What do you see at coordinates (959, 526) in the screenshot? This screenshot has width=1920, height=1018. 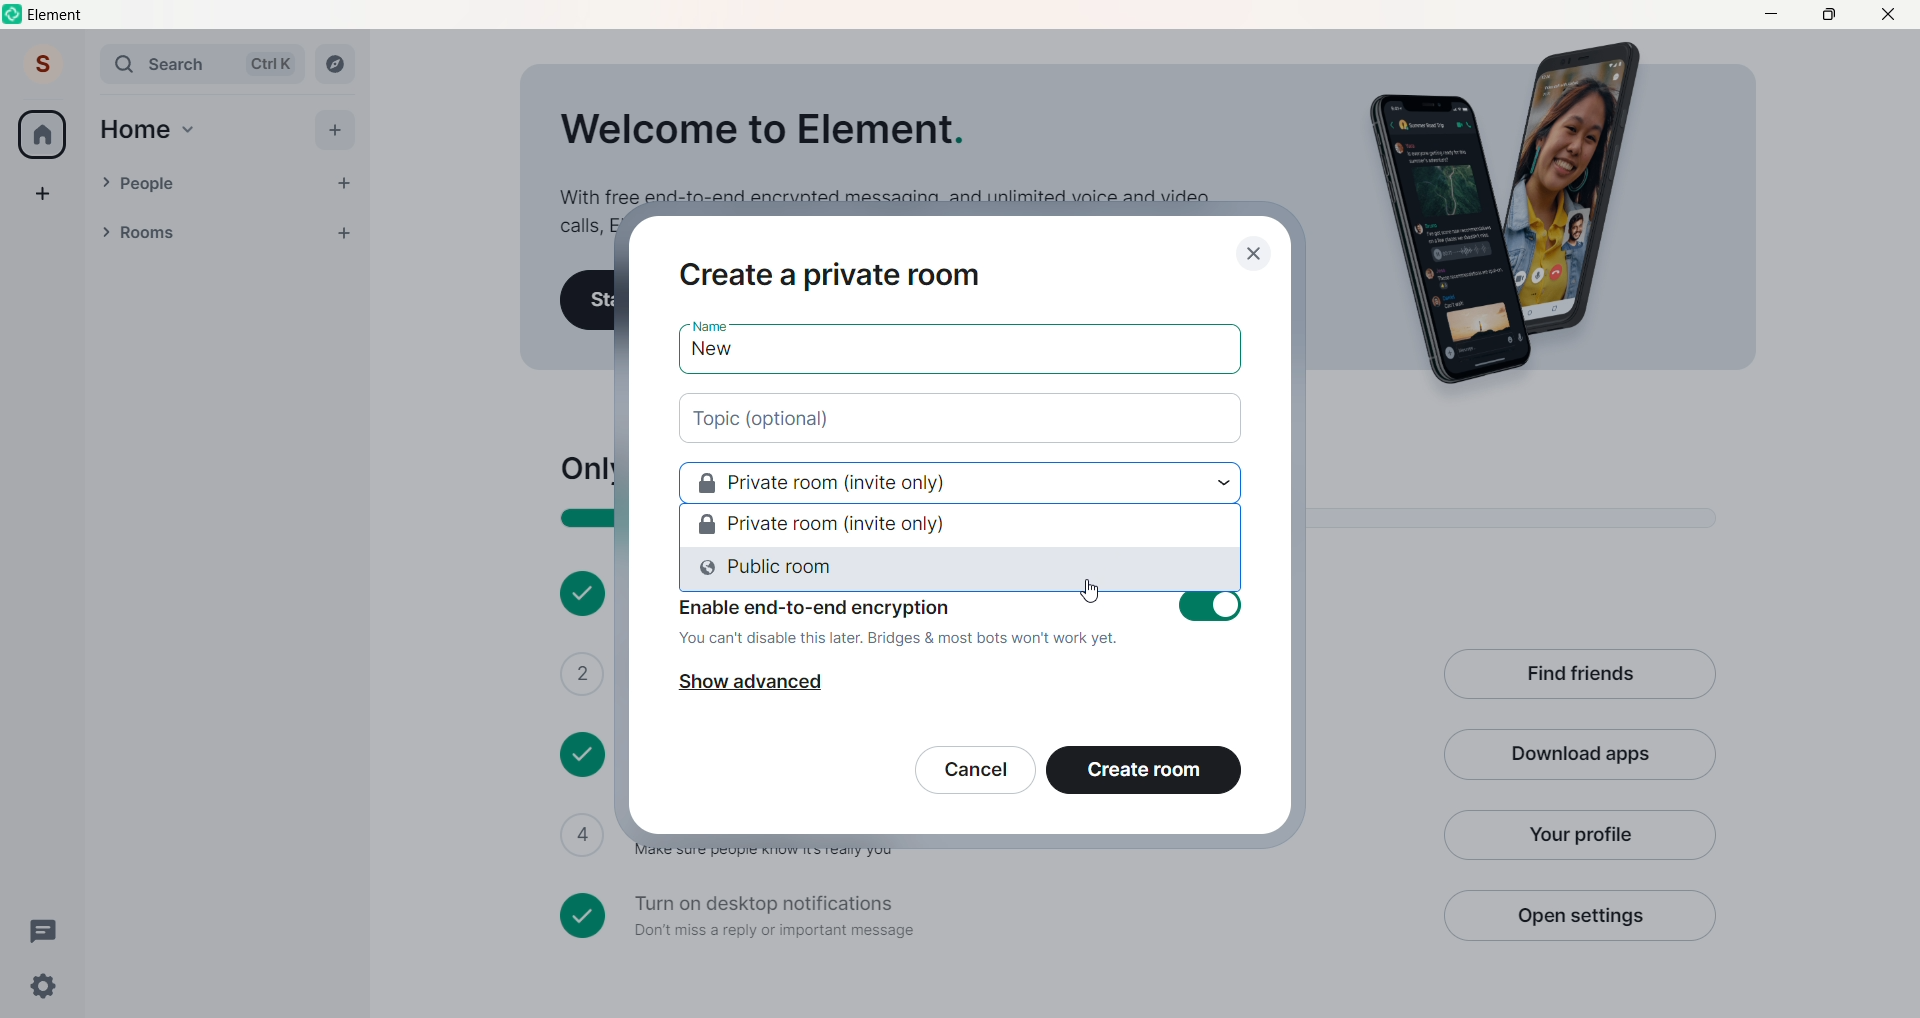 I see `Private Room (invite only)` at bounding box center [959, 526].